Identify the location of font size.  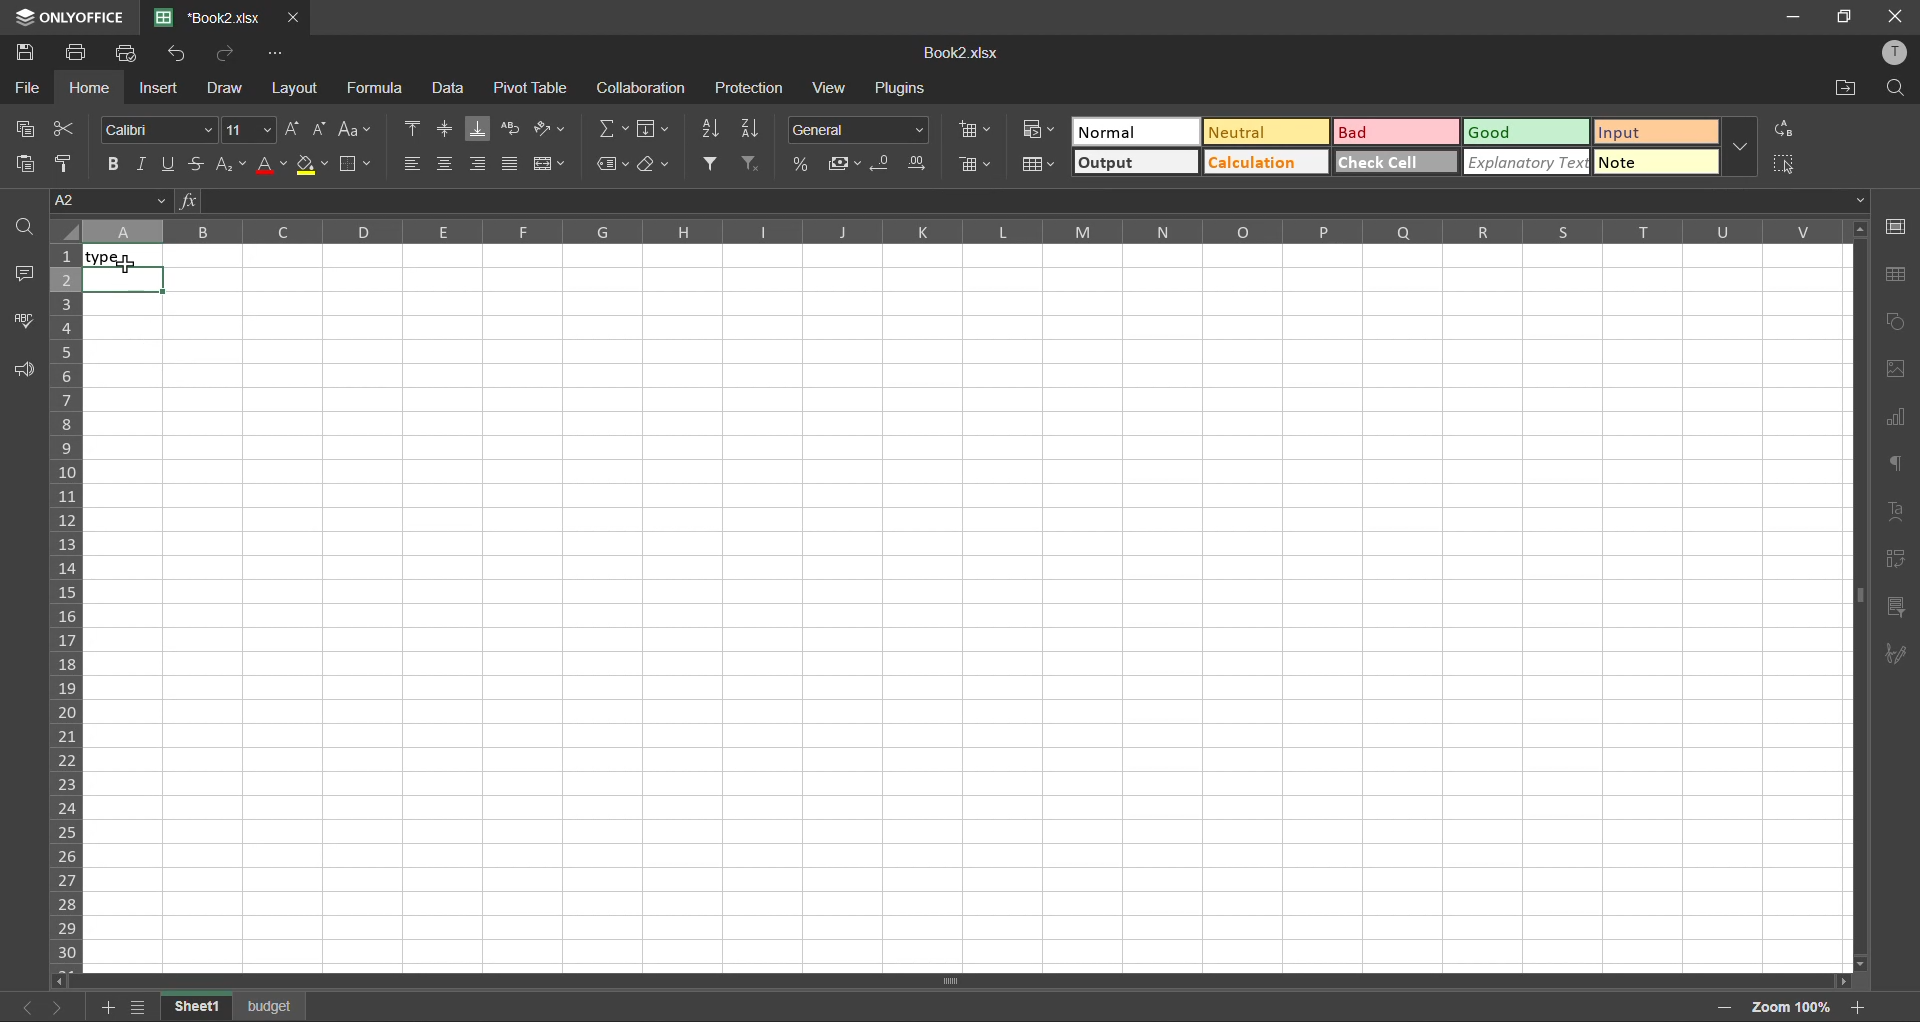
(251, 129).